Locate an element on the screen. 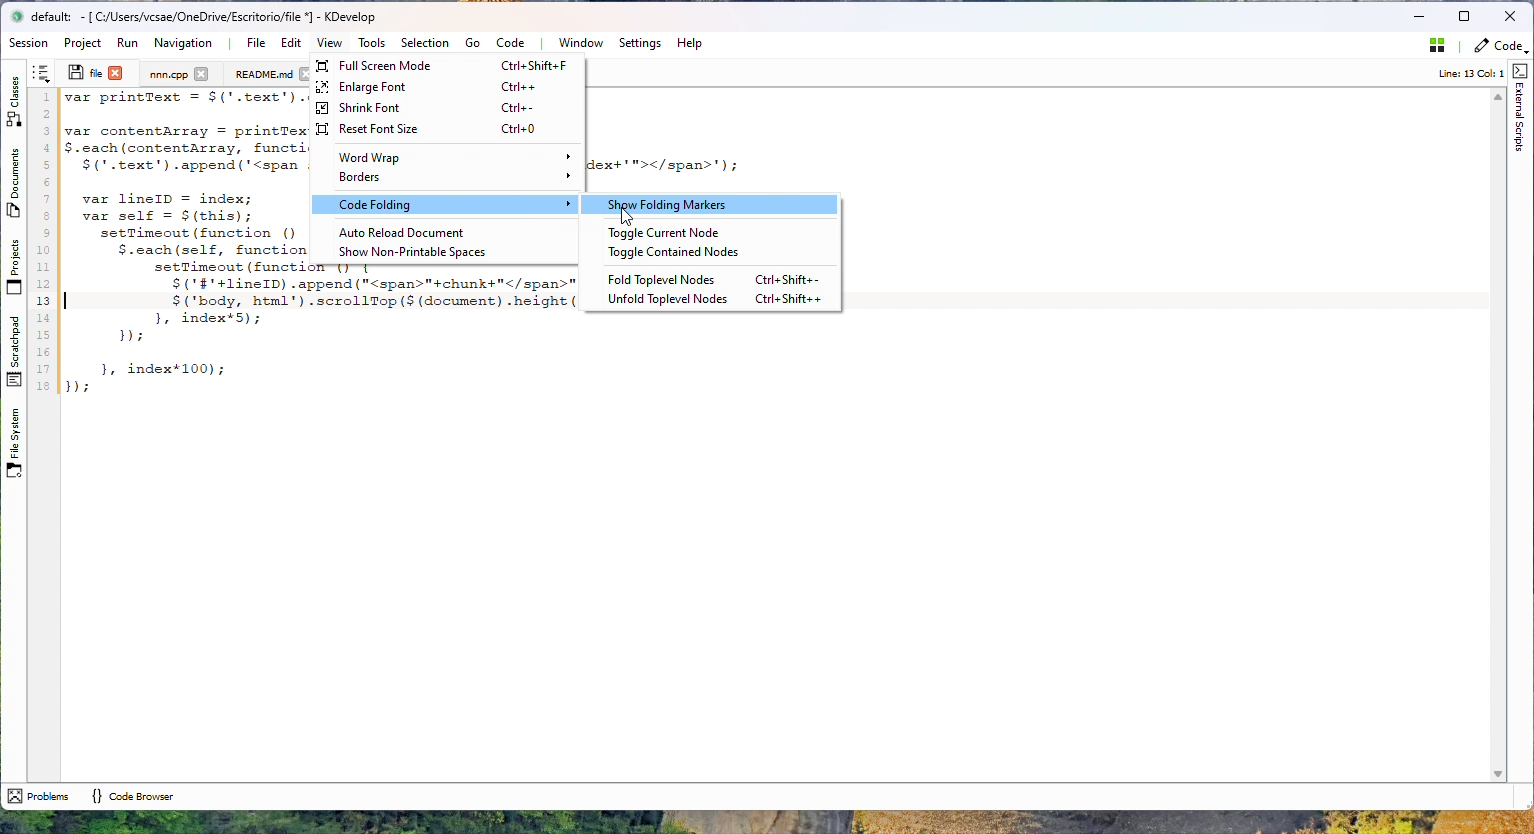 The height and width of the screenshot is (834, 1534). Unfold top level nodes is located at coordinates (718, 299).